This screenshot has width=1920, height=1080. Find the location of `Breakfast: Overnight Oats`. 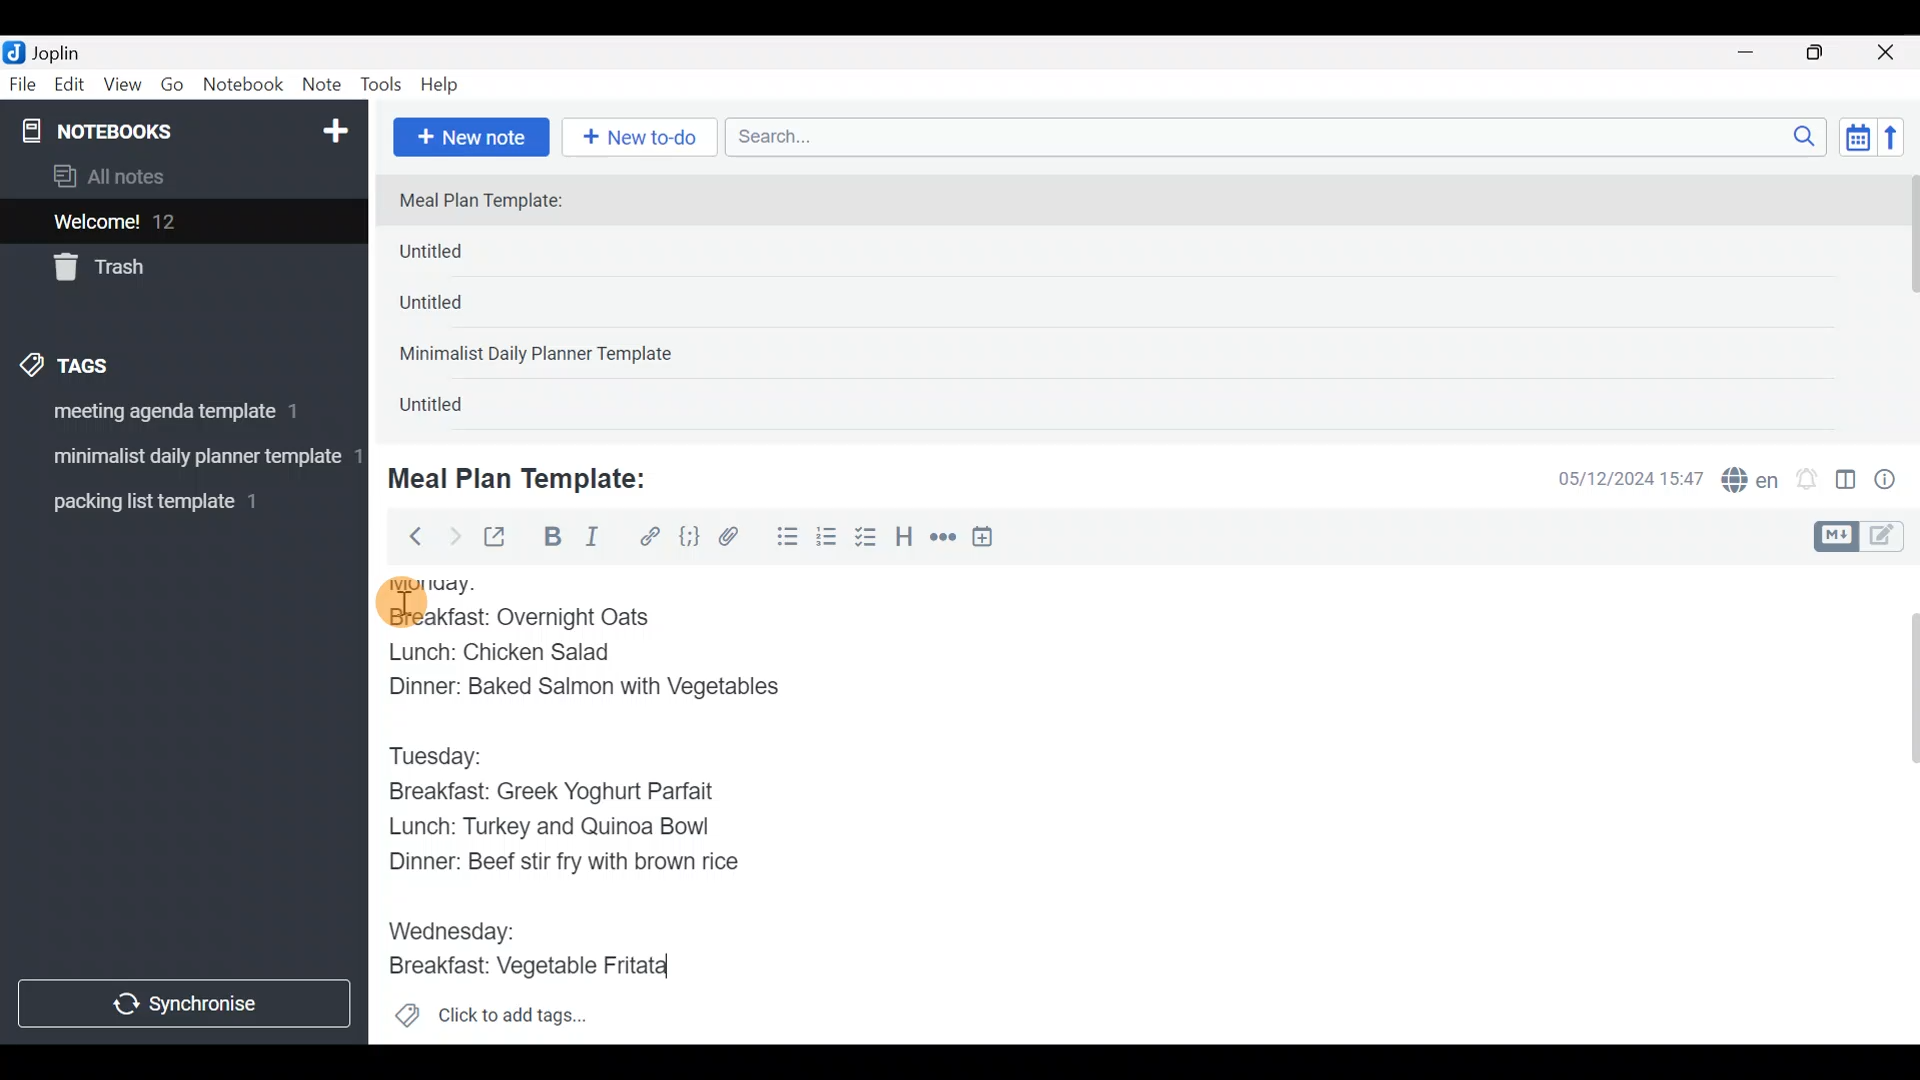

Breakfast: Overnight Oats is located at coordinates (518, 616).